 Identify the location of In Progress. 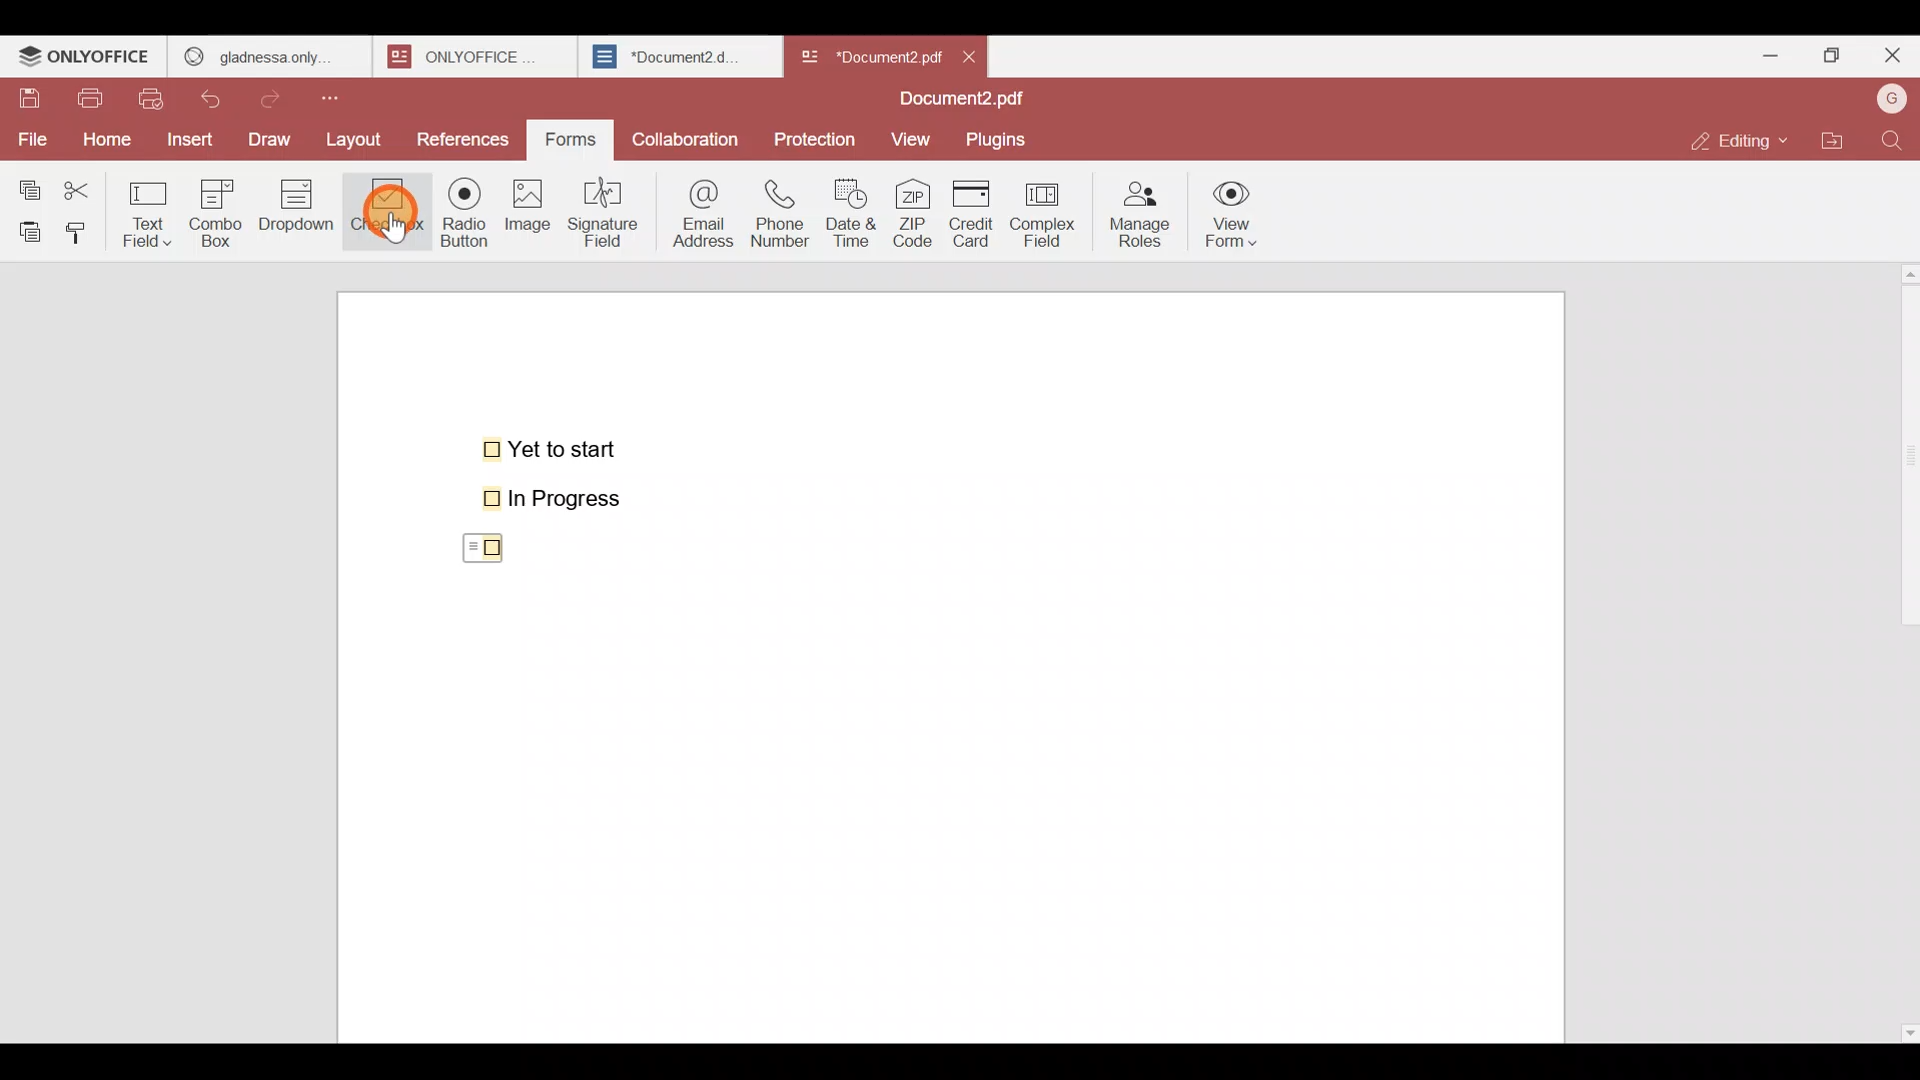
(563, 499).